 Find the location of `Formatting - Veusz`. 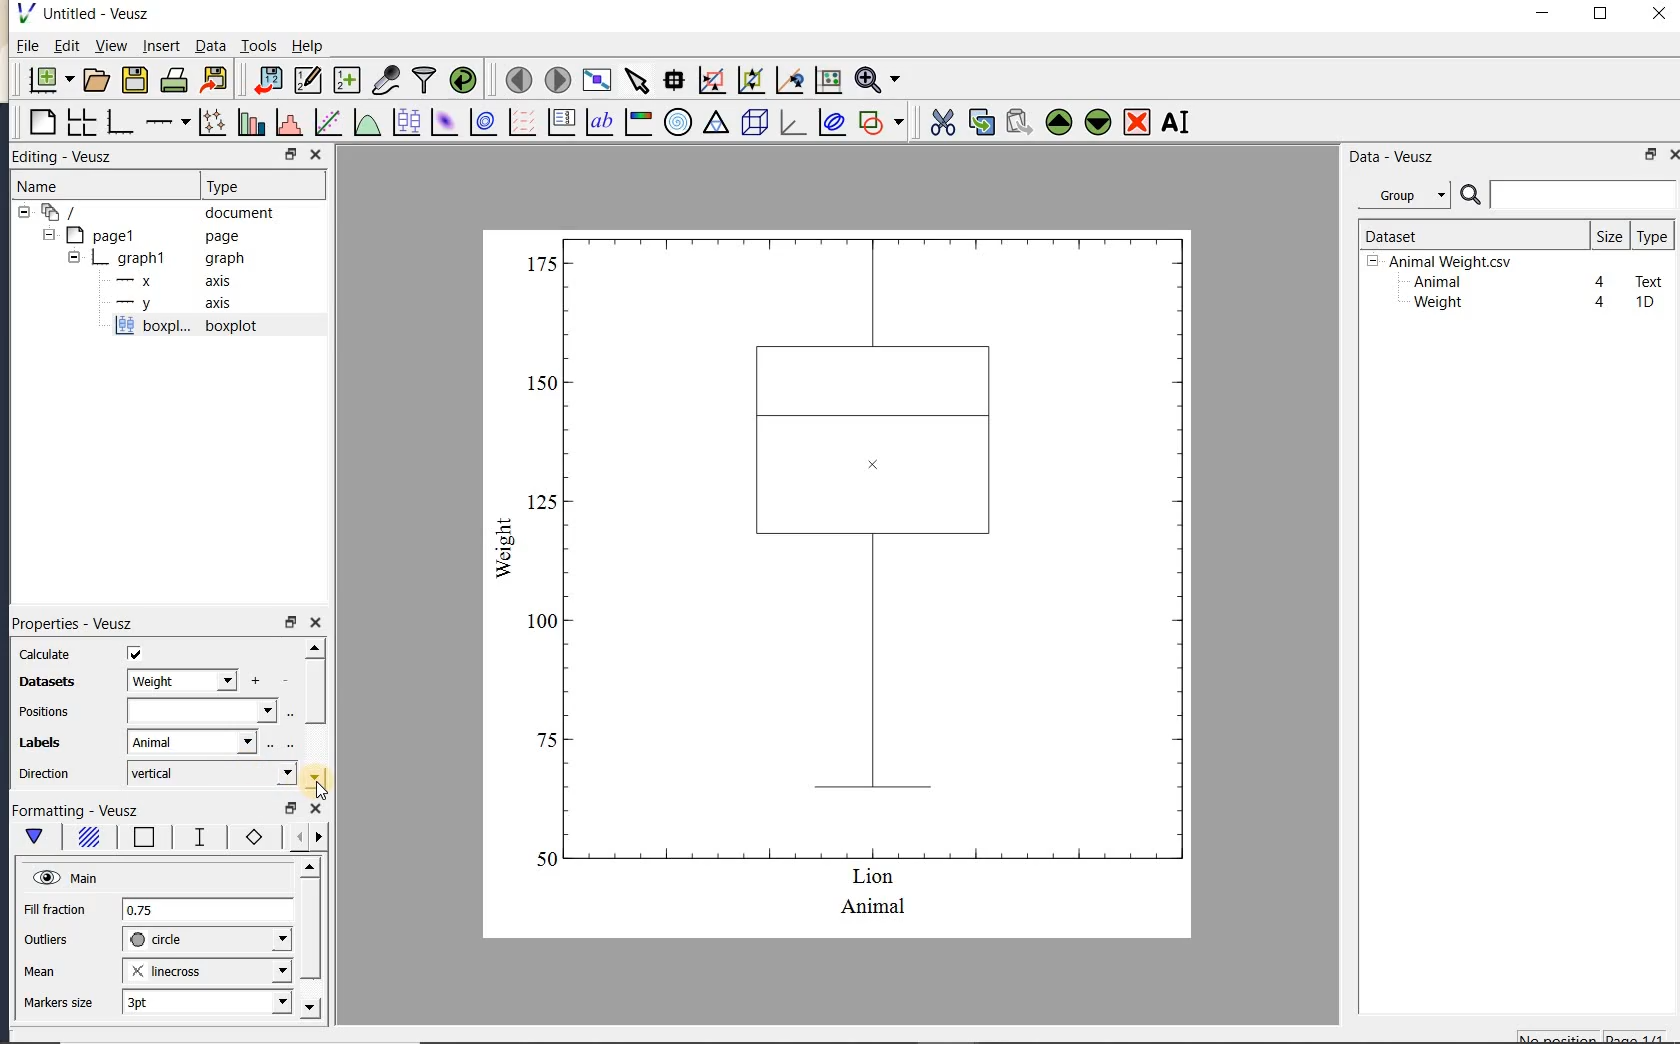

Formatting - Veusz is located at coordinates (80, 811).